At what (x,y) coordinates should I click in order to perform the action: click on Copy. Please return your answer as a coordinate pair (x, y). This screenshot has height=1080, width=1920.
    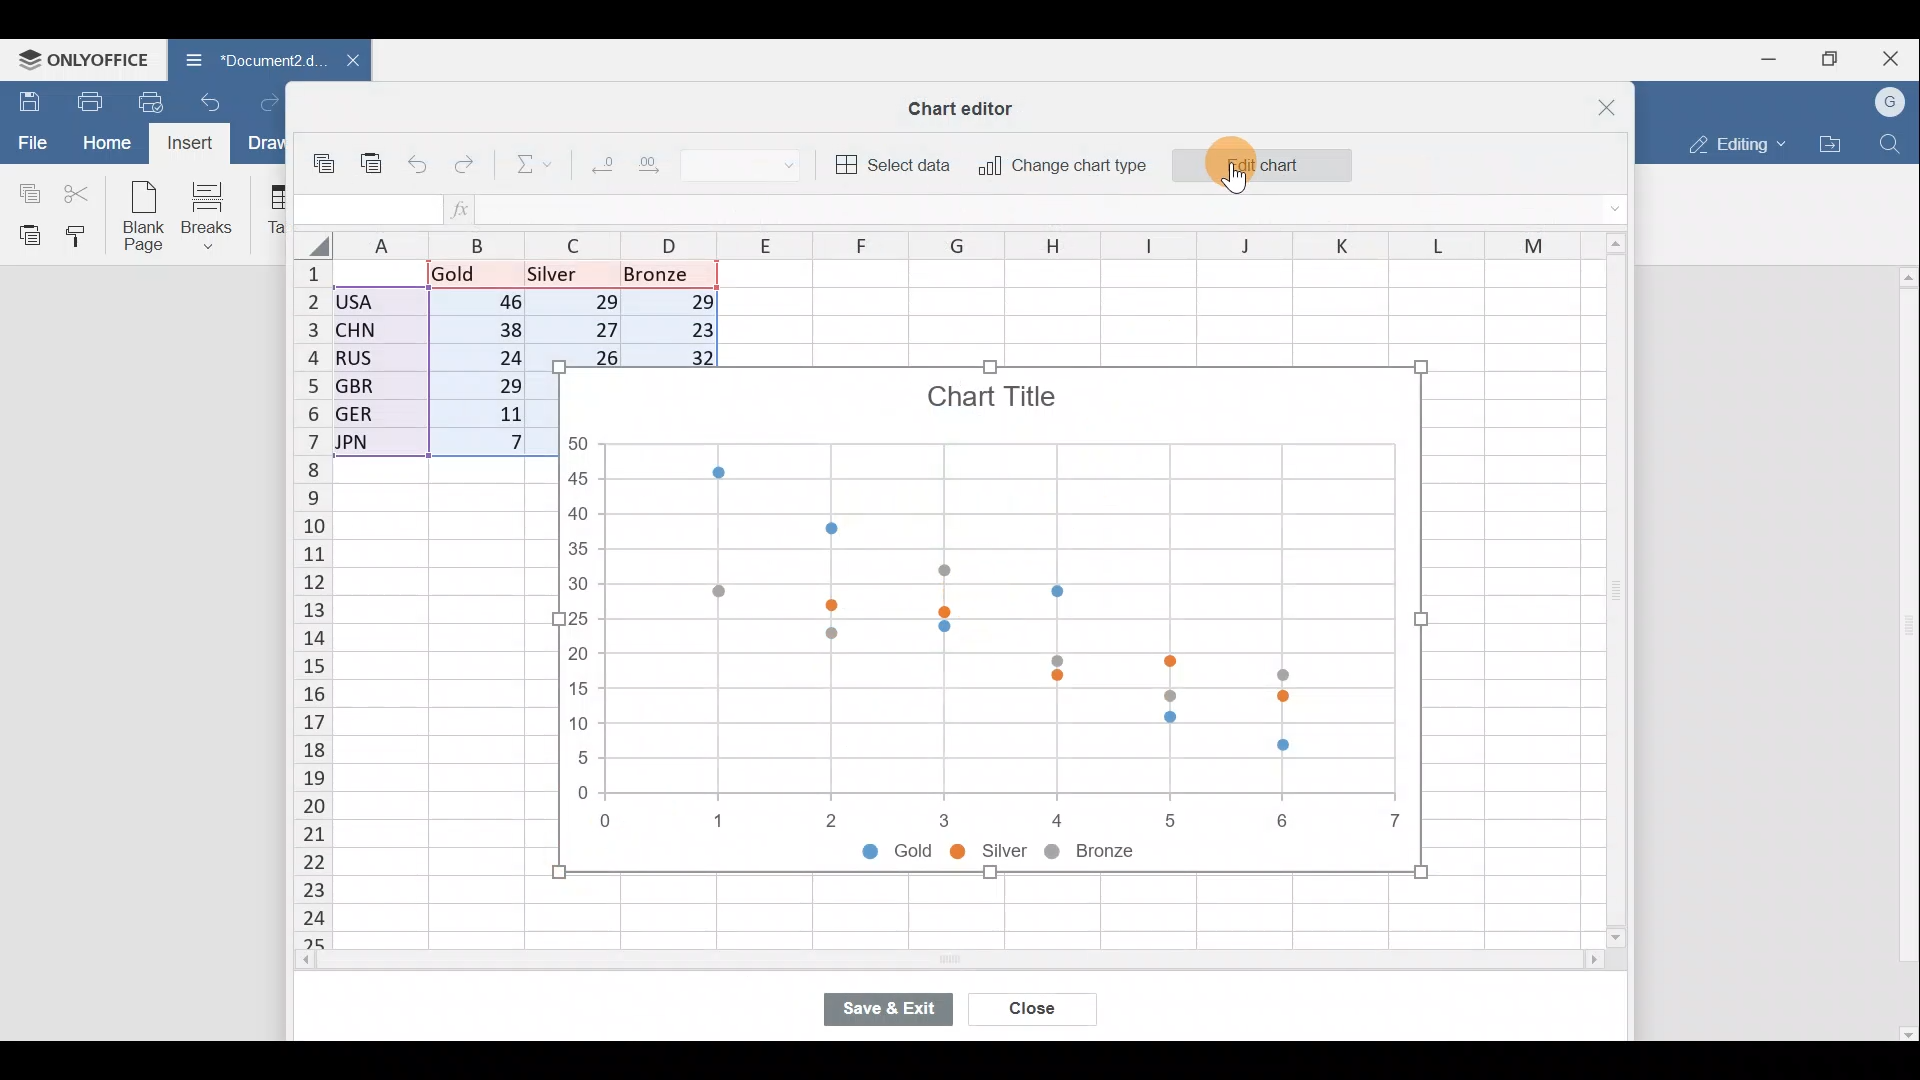
    Looking at the image, I should click on (326, 156).